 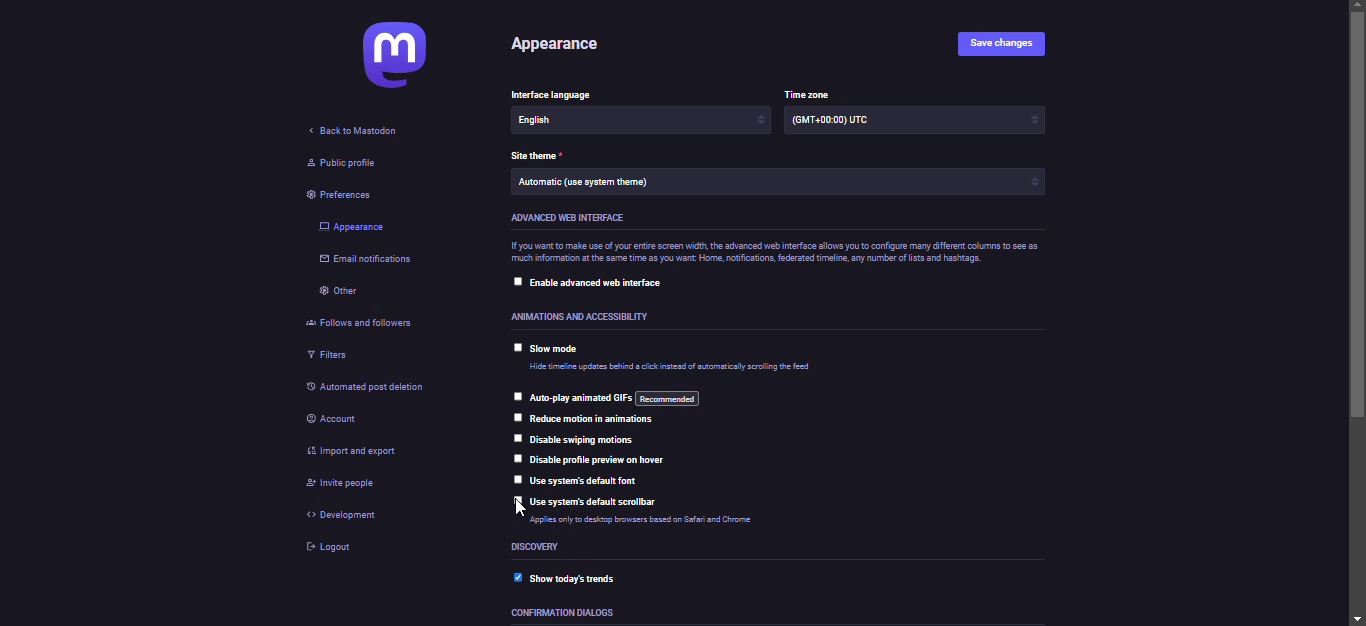 I want to click on theme, so click(x=594, y=182).